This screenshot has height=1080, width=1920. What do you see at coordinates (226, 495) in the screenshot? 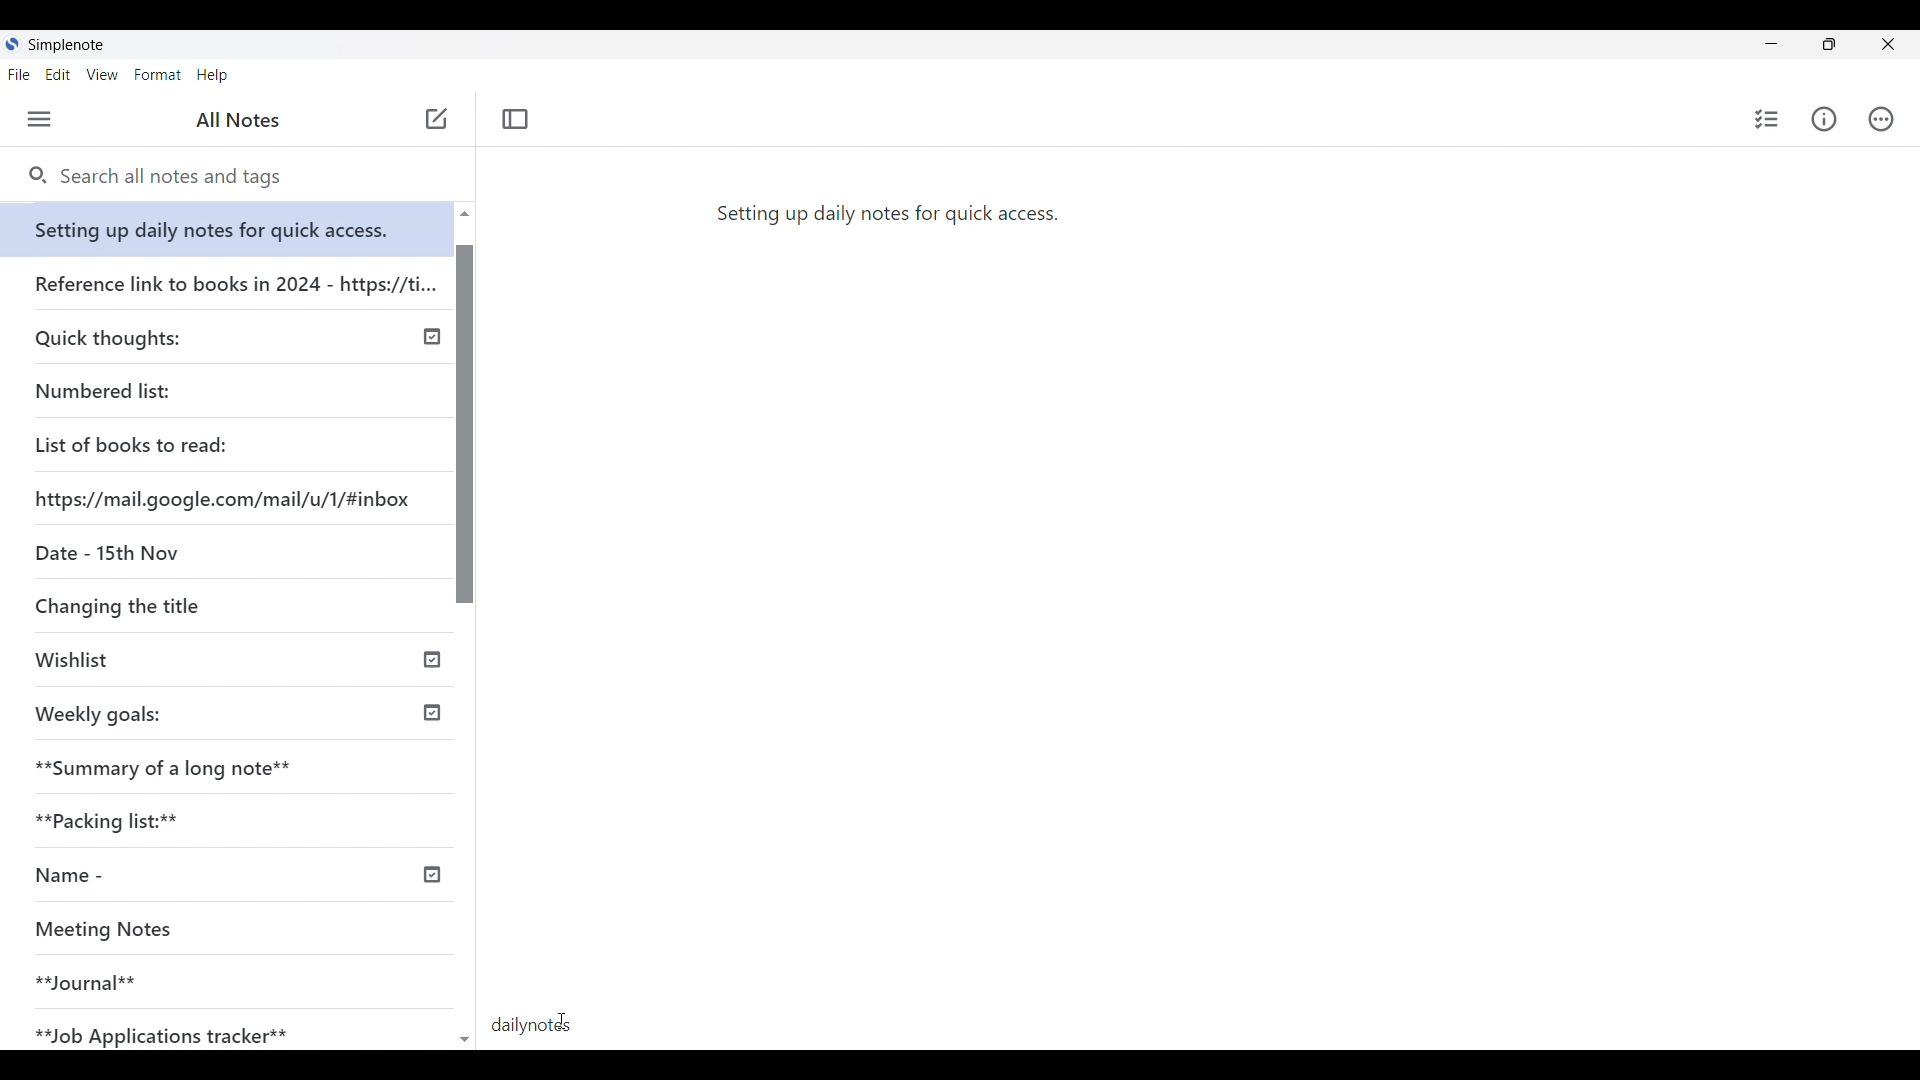
I see `https://mail.google.com/mail/u/1/#inbox` at bounding box center [226, 495].